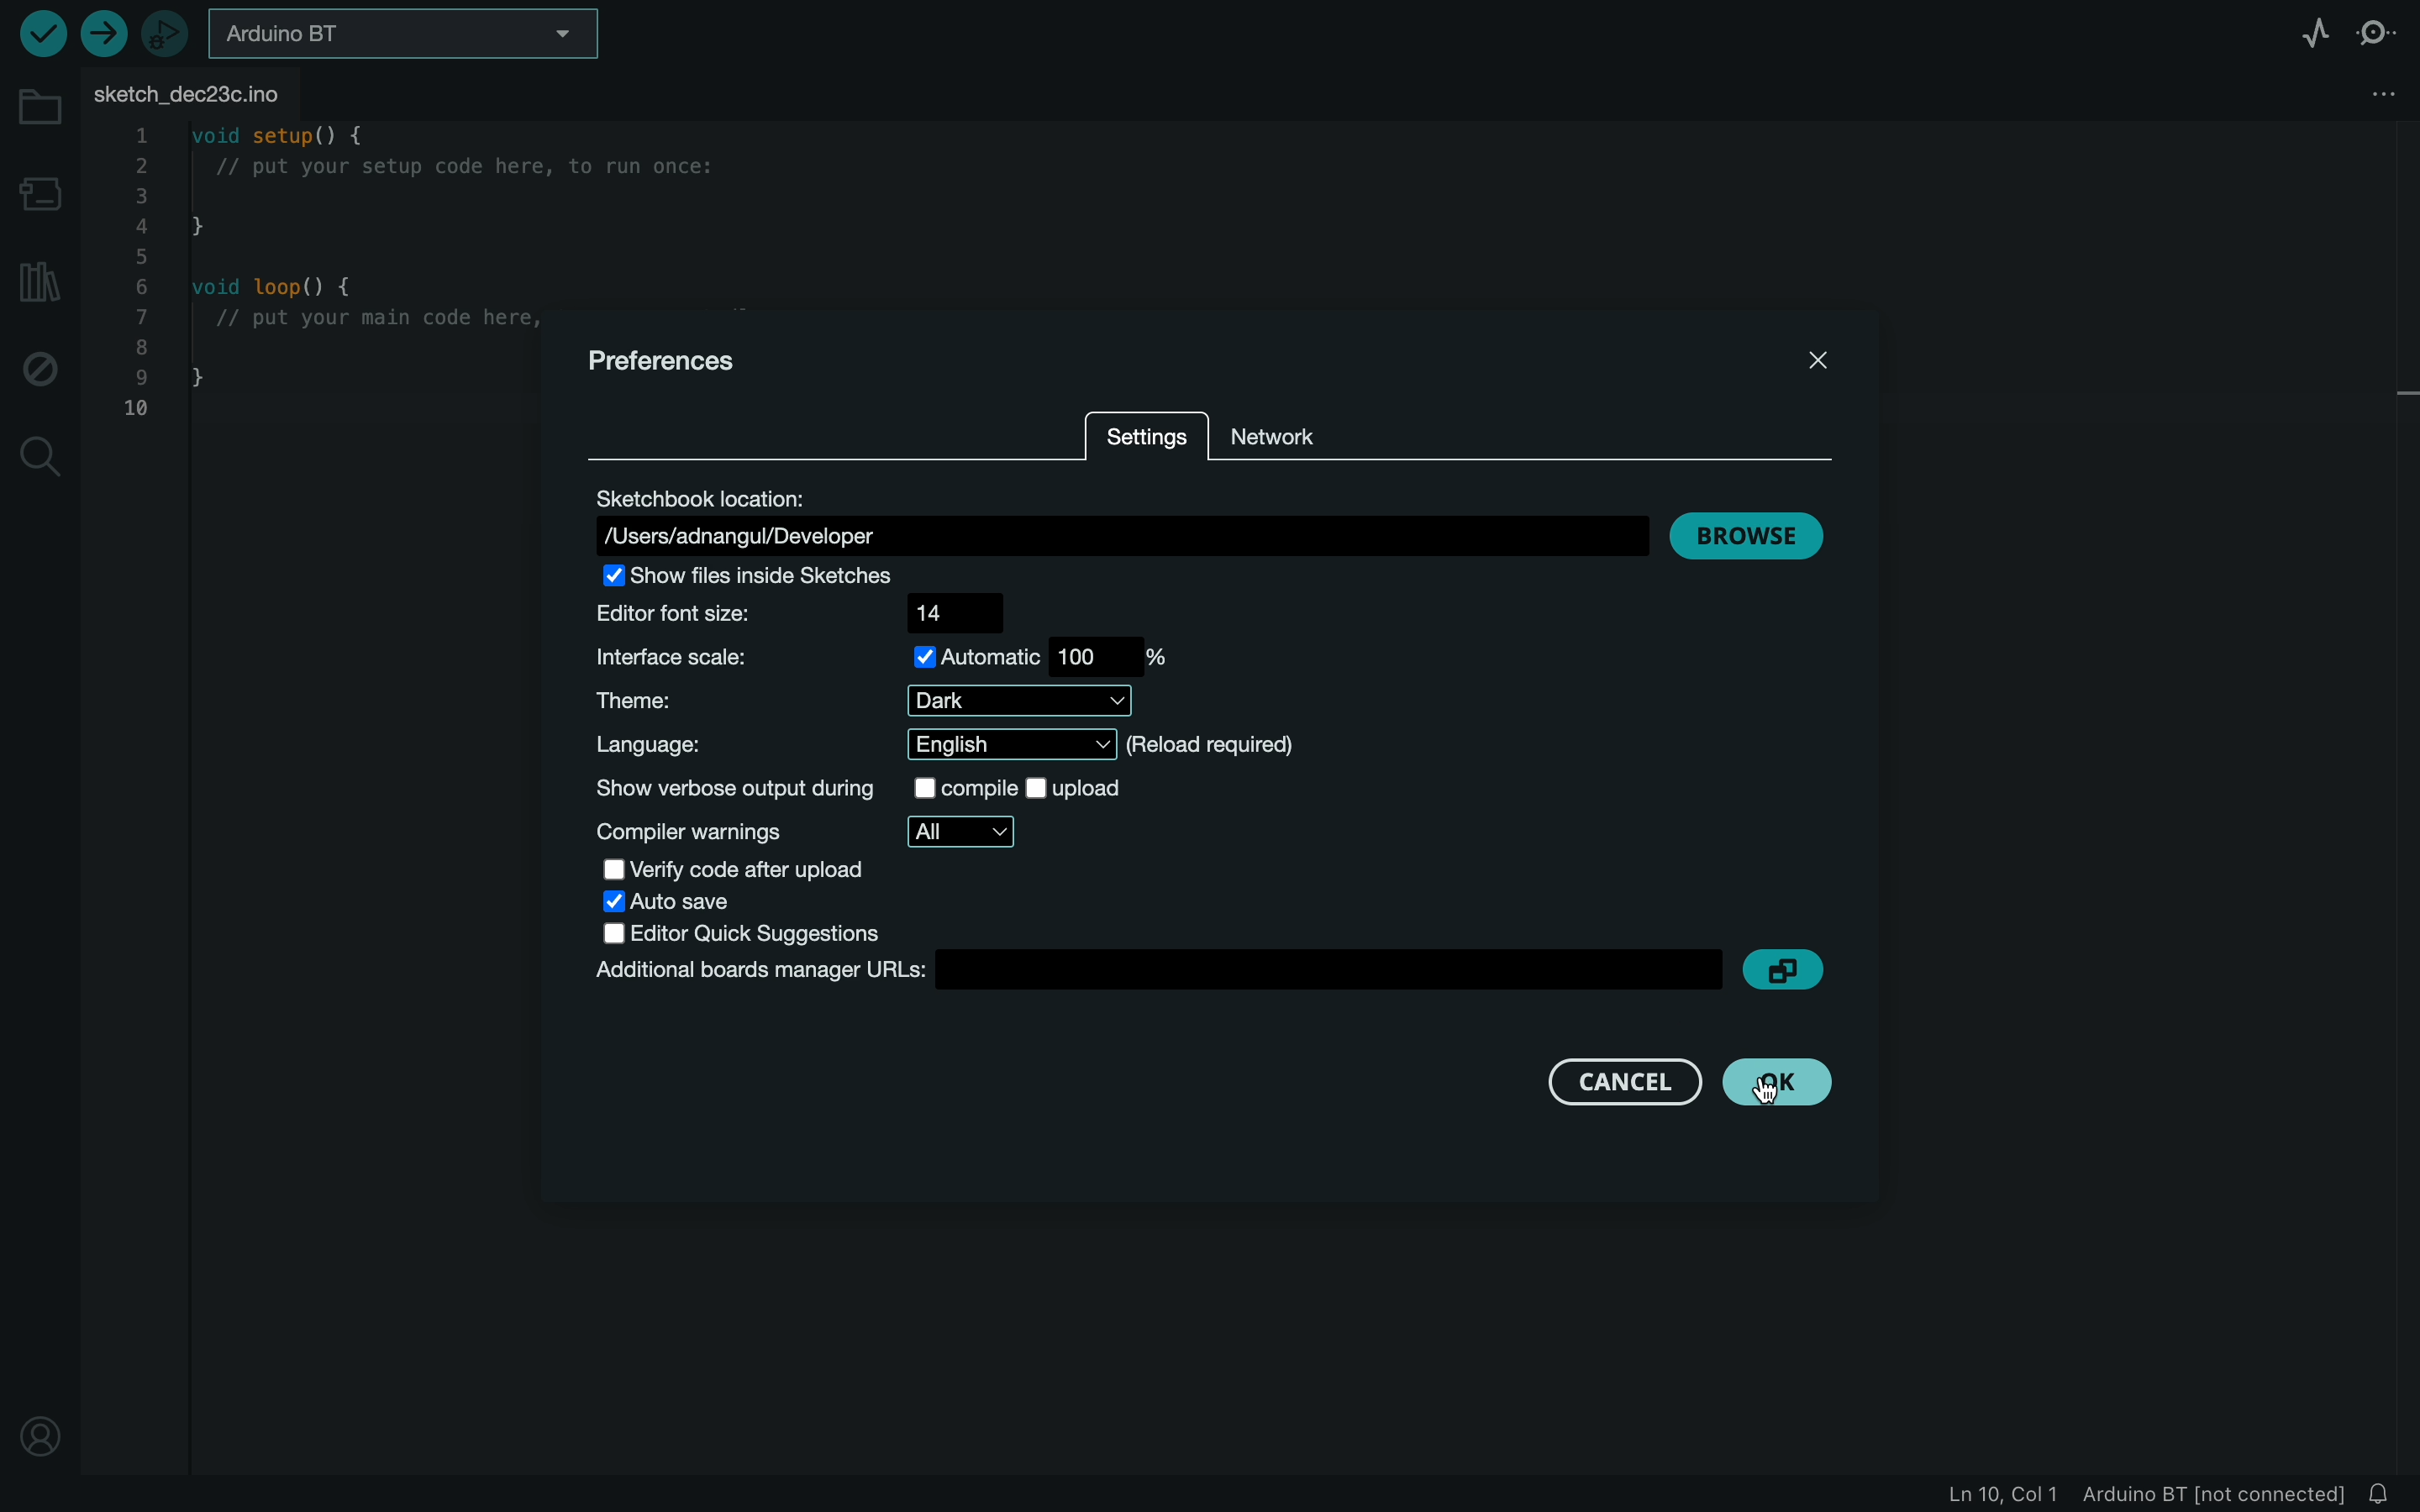  Describe the element at coordinates (37, 462) in the screenshot. I see `search` at that location.